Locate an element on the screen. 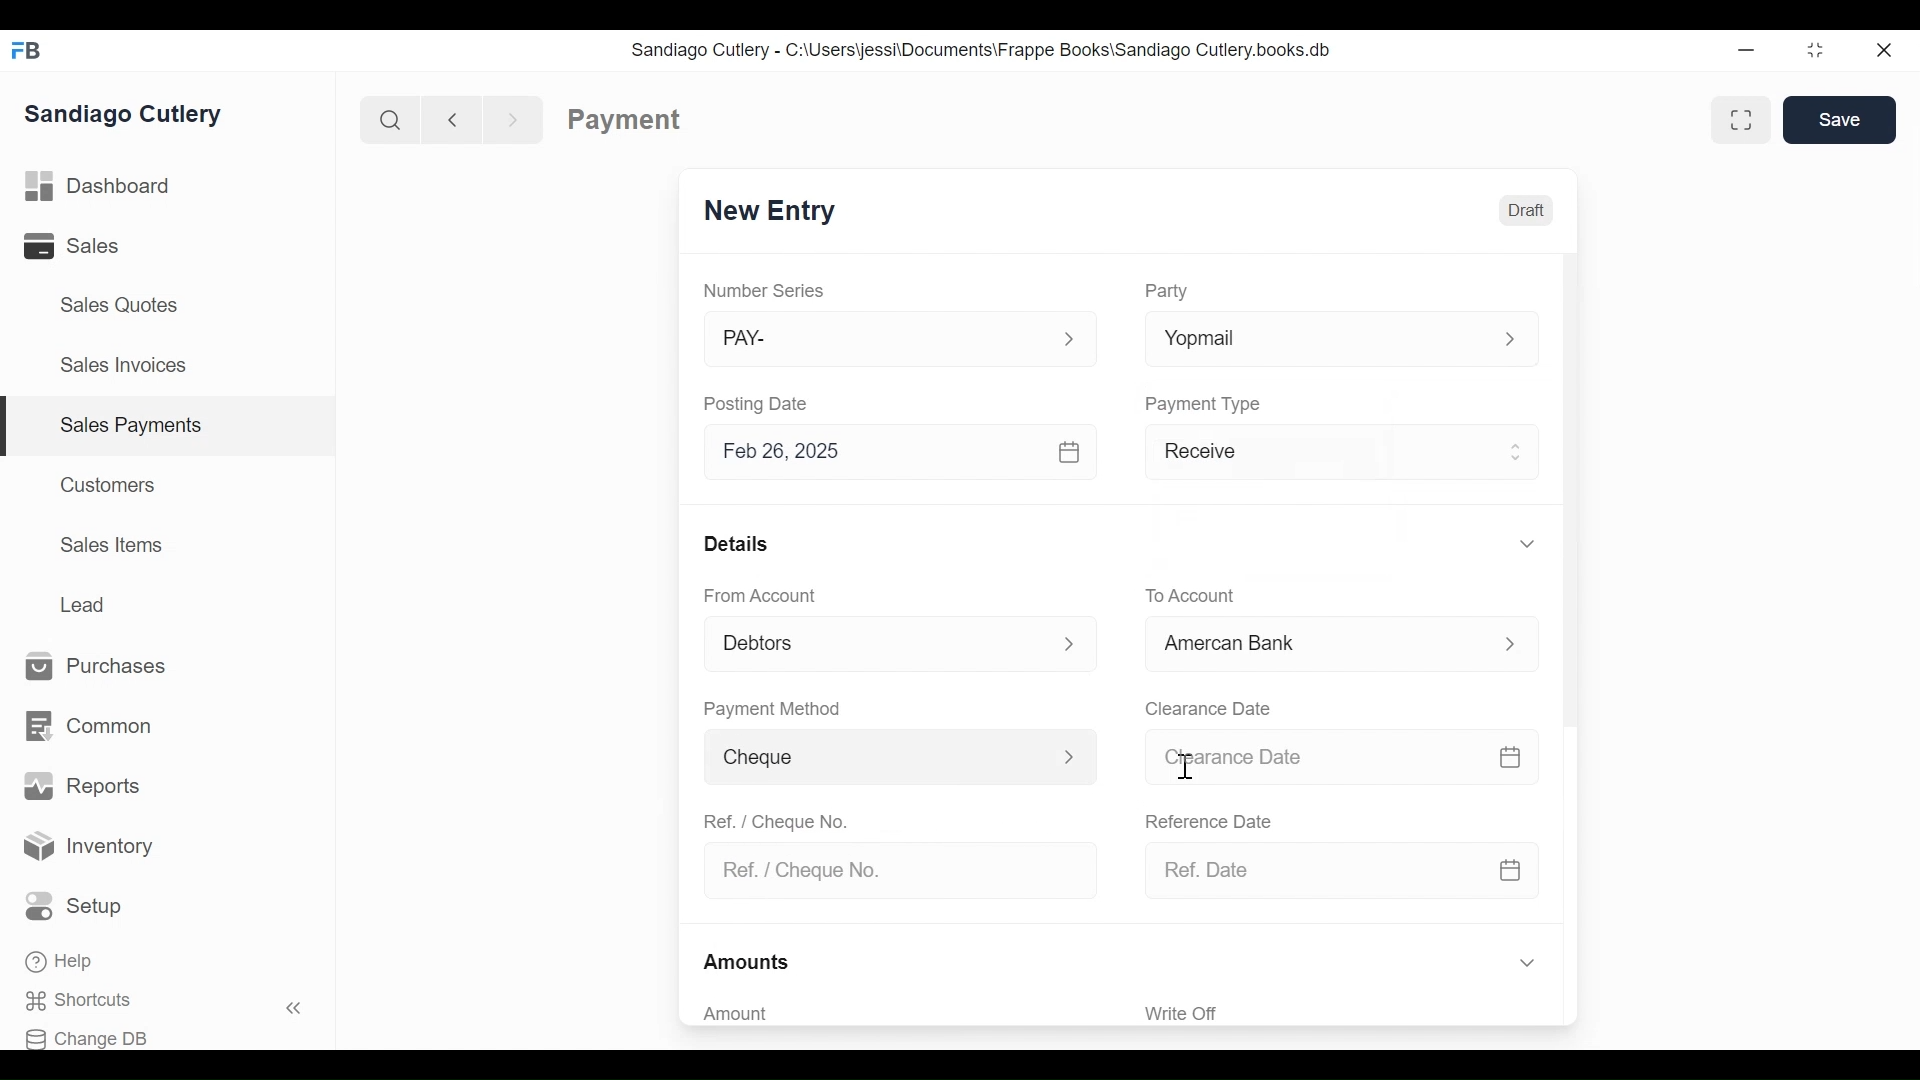 The width and height of the screenshot is (1920, 1080). Cash is located at coordinates (1314, 649).